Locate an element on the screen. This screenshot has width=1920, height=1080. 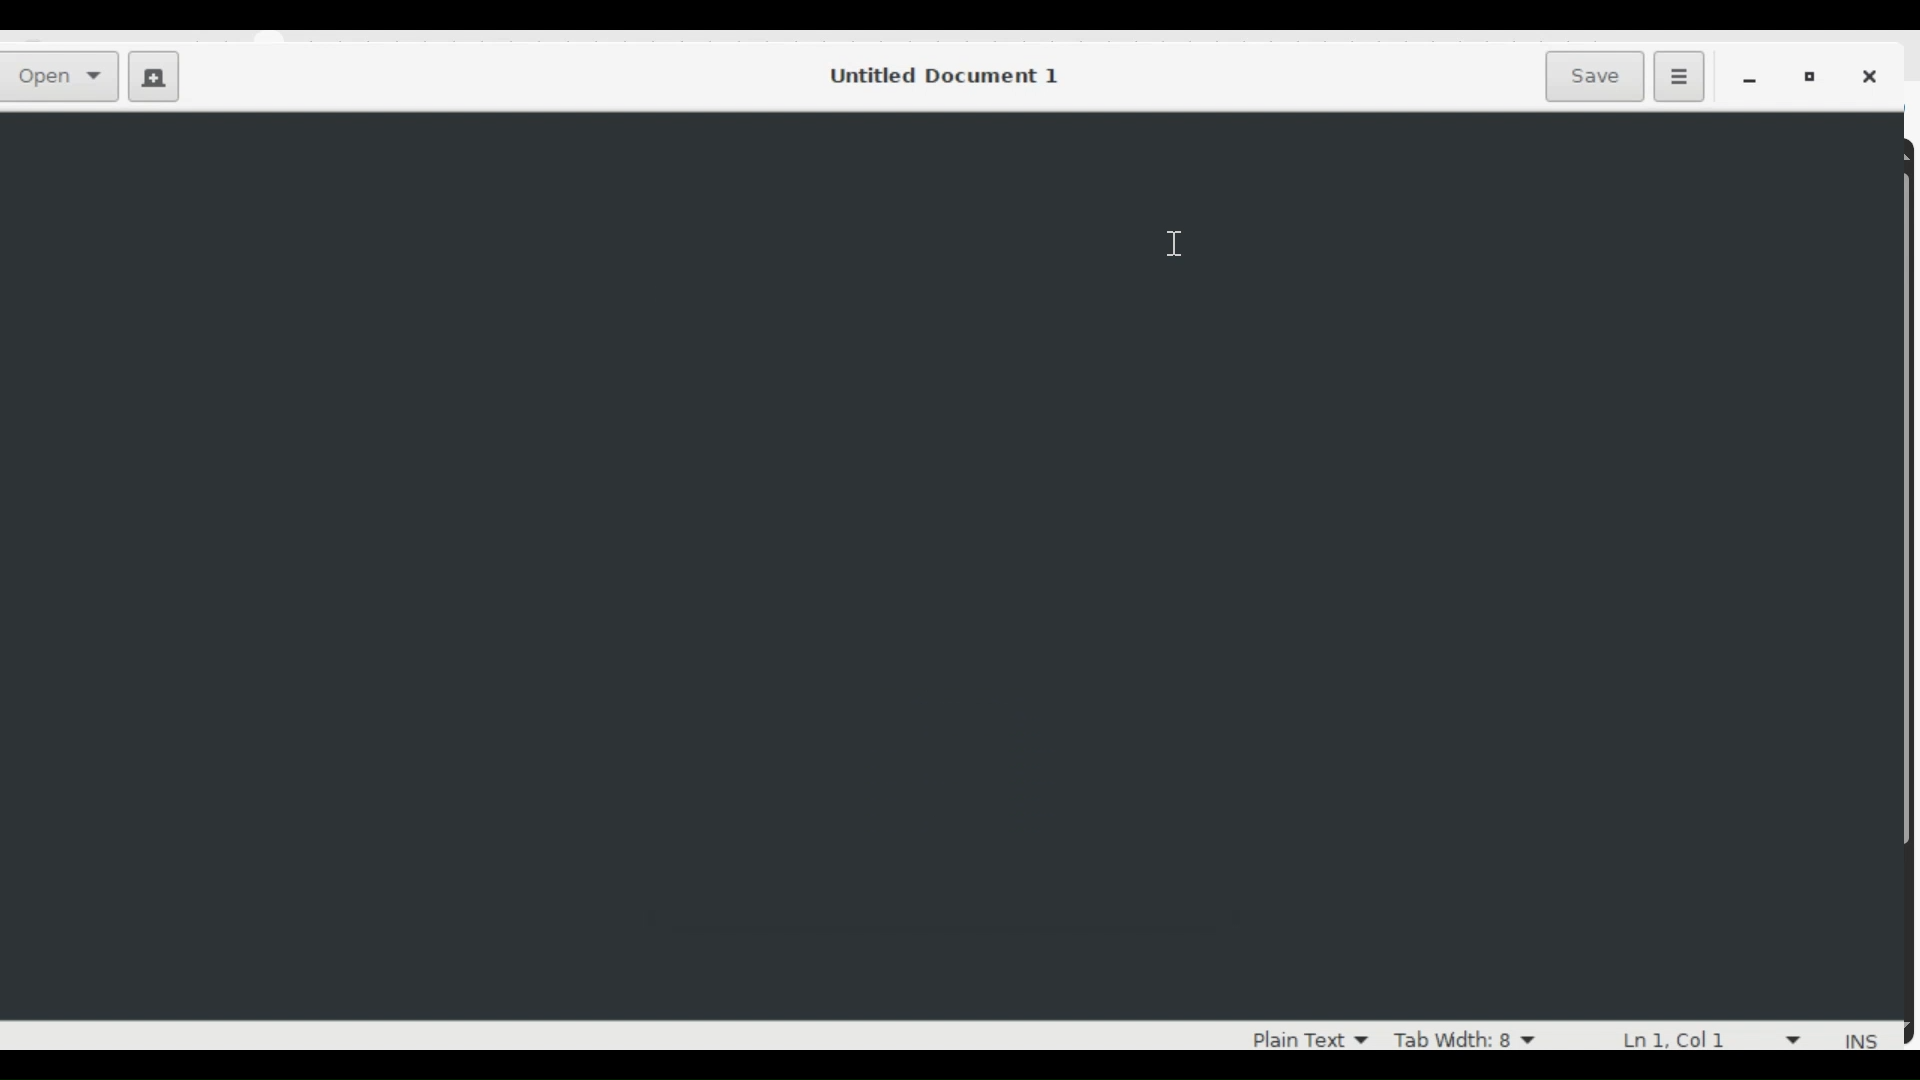
plan Text is located at coordinates (1298, 1037).